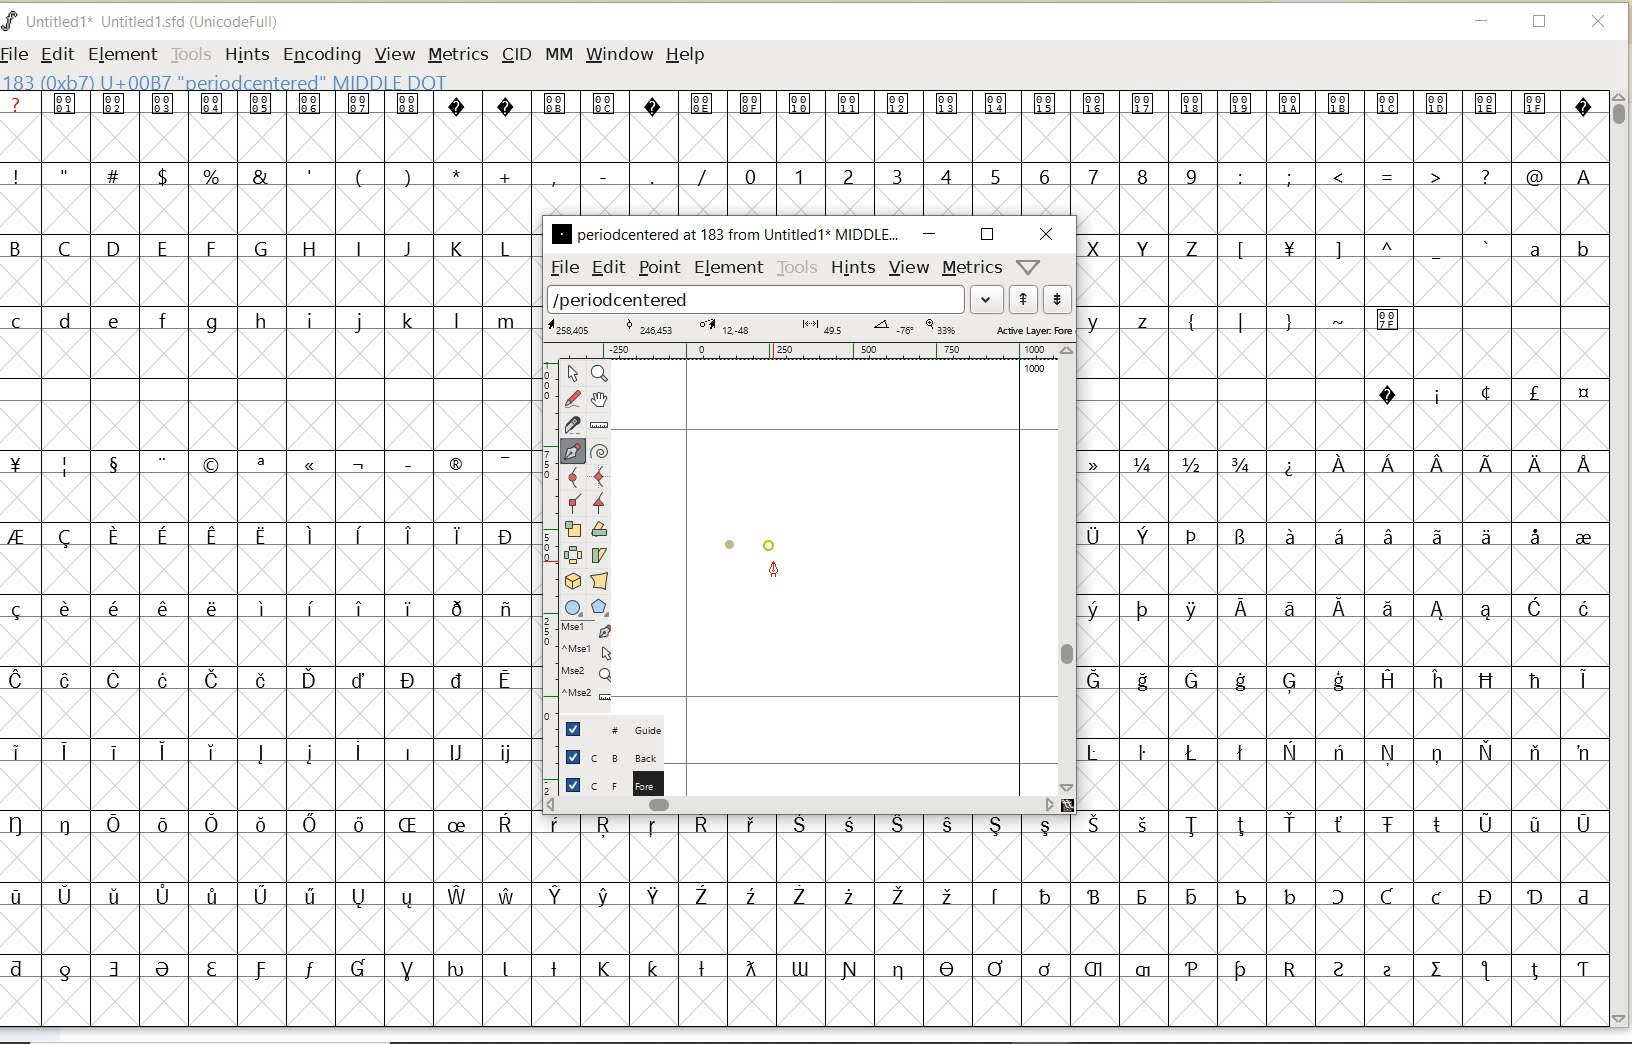 The height and width of the screenshot is (1044, 1632). What do you see at coordinates (1147, 247) in the screenshot?
I see `uppercase letters` at bounding box center [1147, 247].